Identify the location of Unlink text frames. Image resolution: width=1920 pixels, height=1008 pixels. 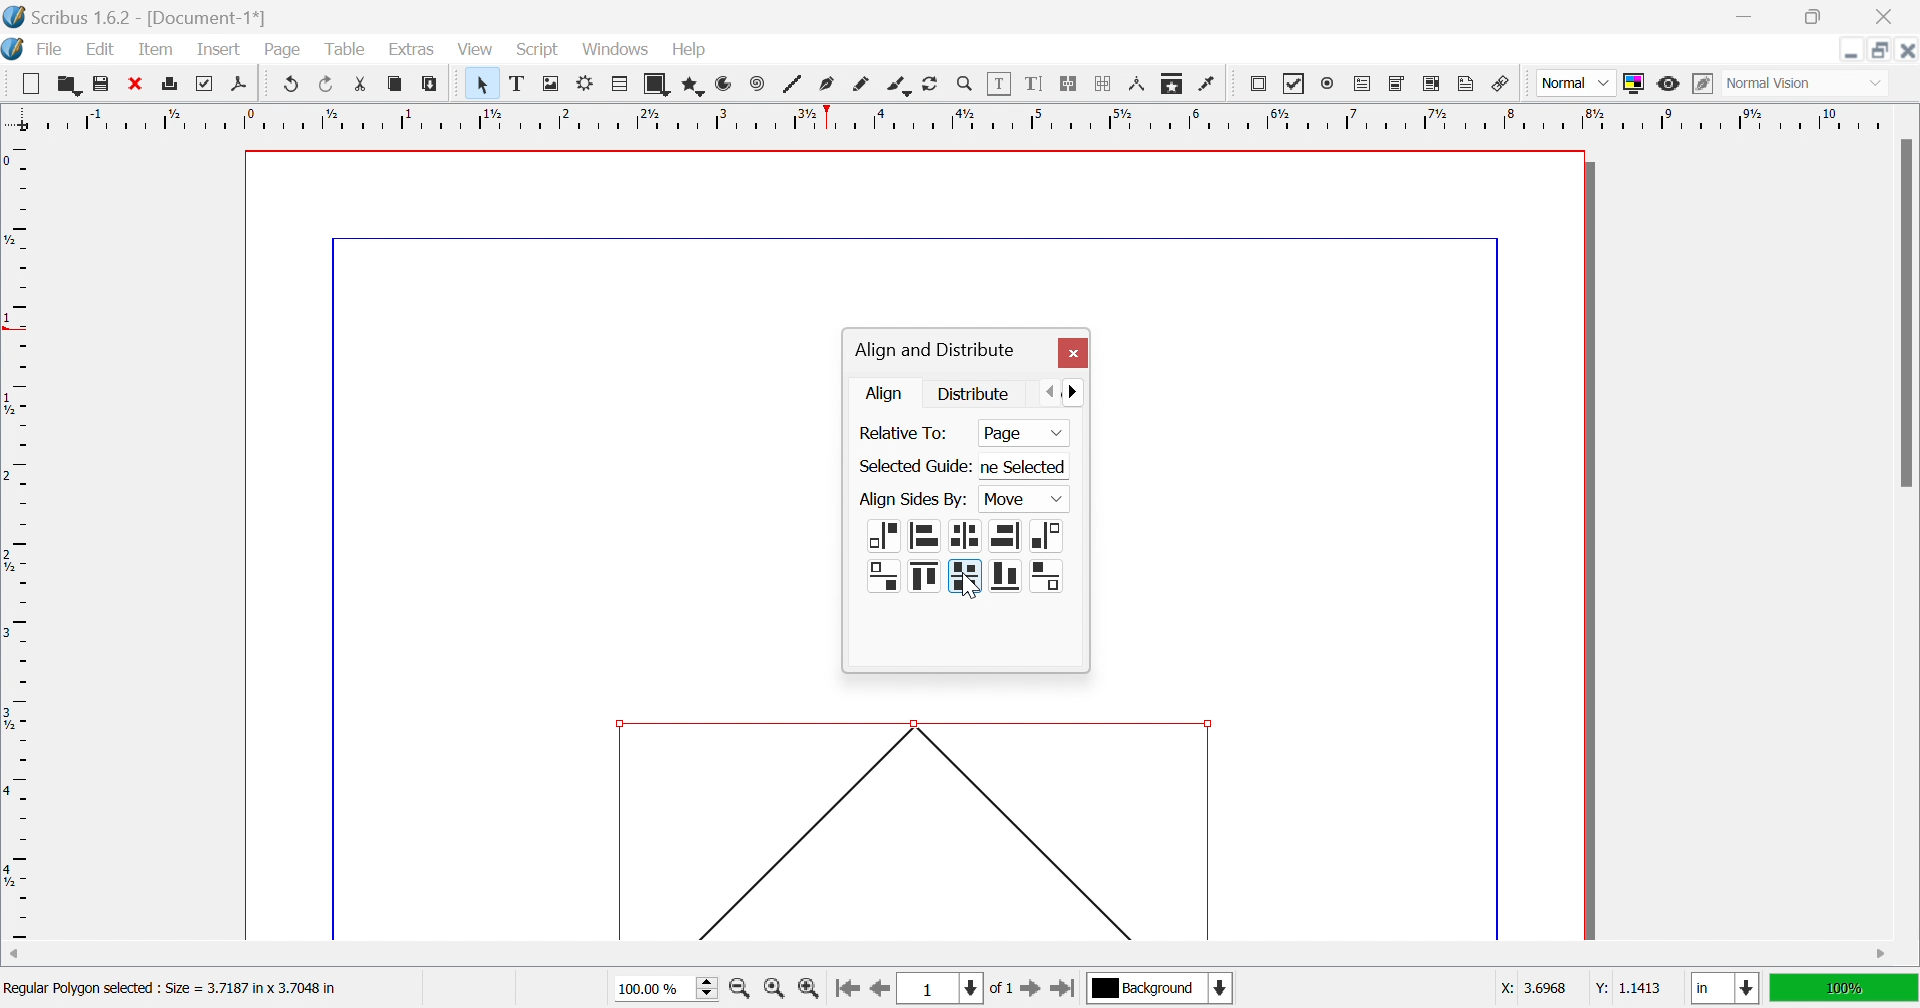
(1103, 84).